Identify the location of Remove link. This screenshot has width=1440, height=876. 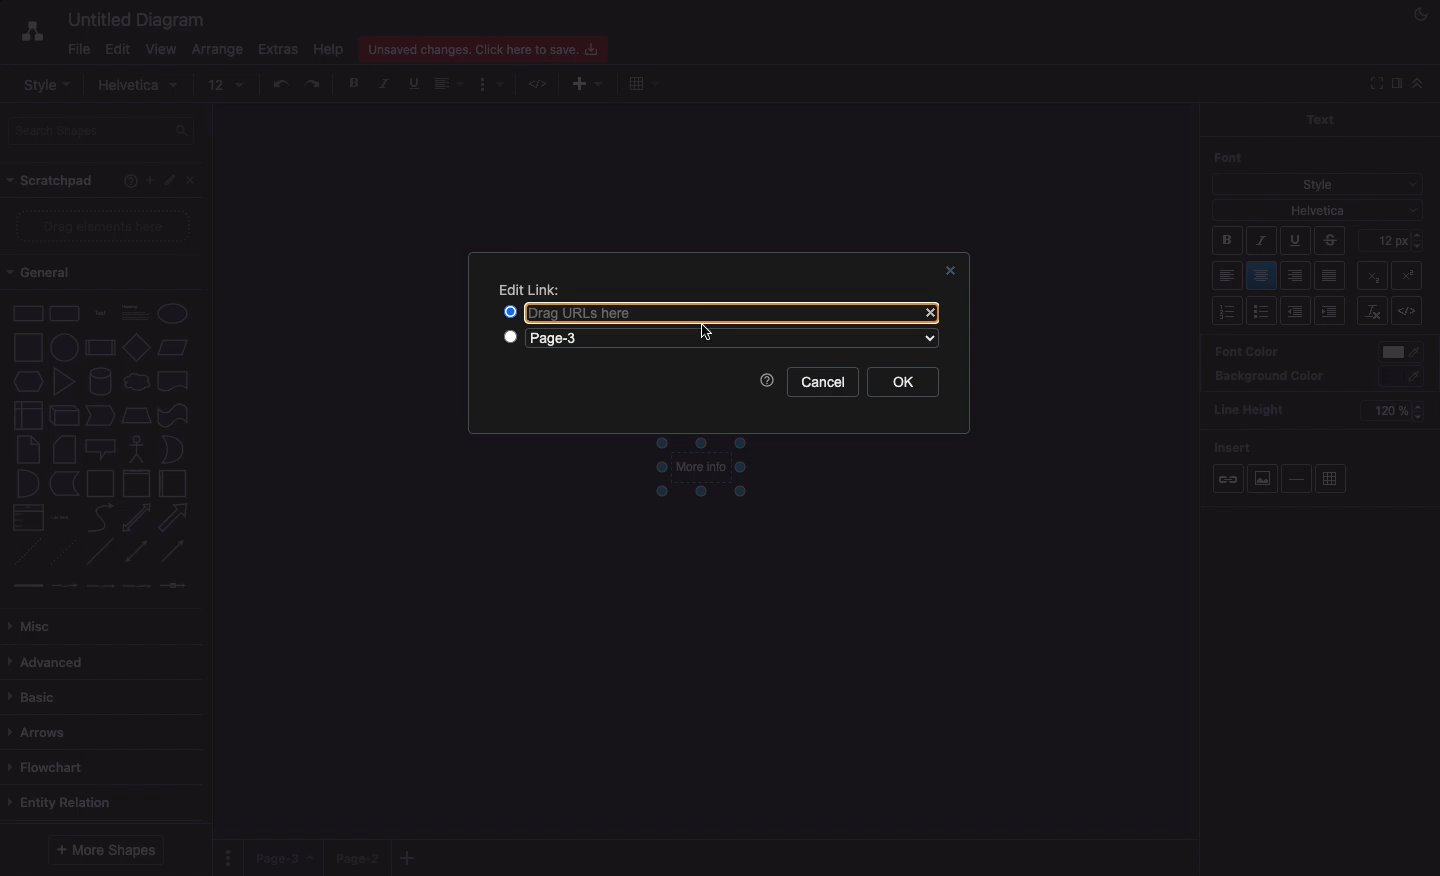
(1372, 311).